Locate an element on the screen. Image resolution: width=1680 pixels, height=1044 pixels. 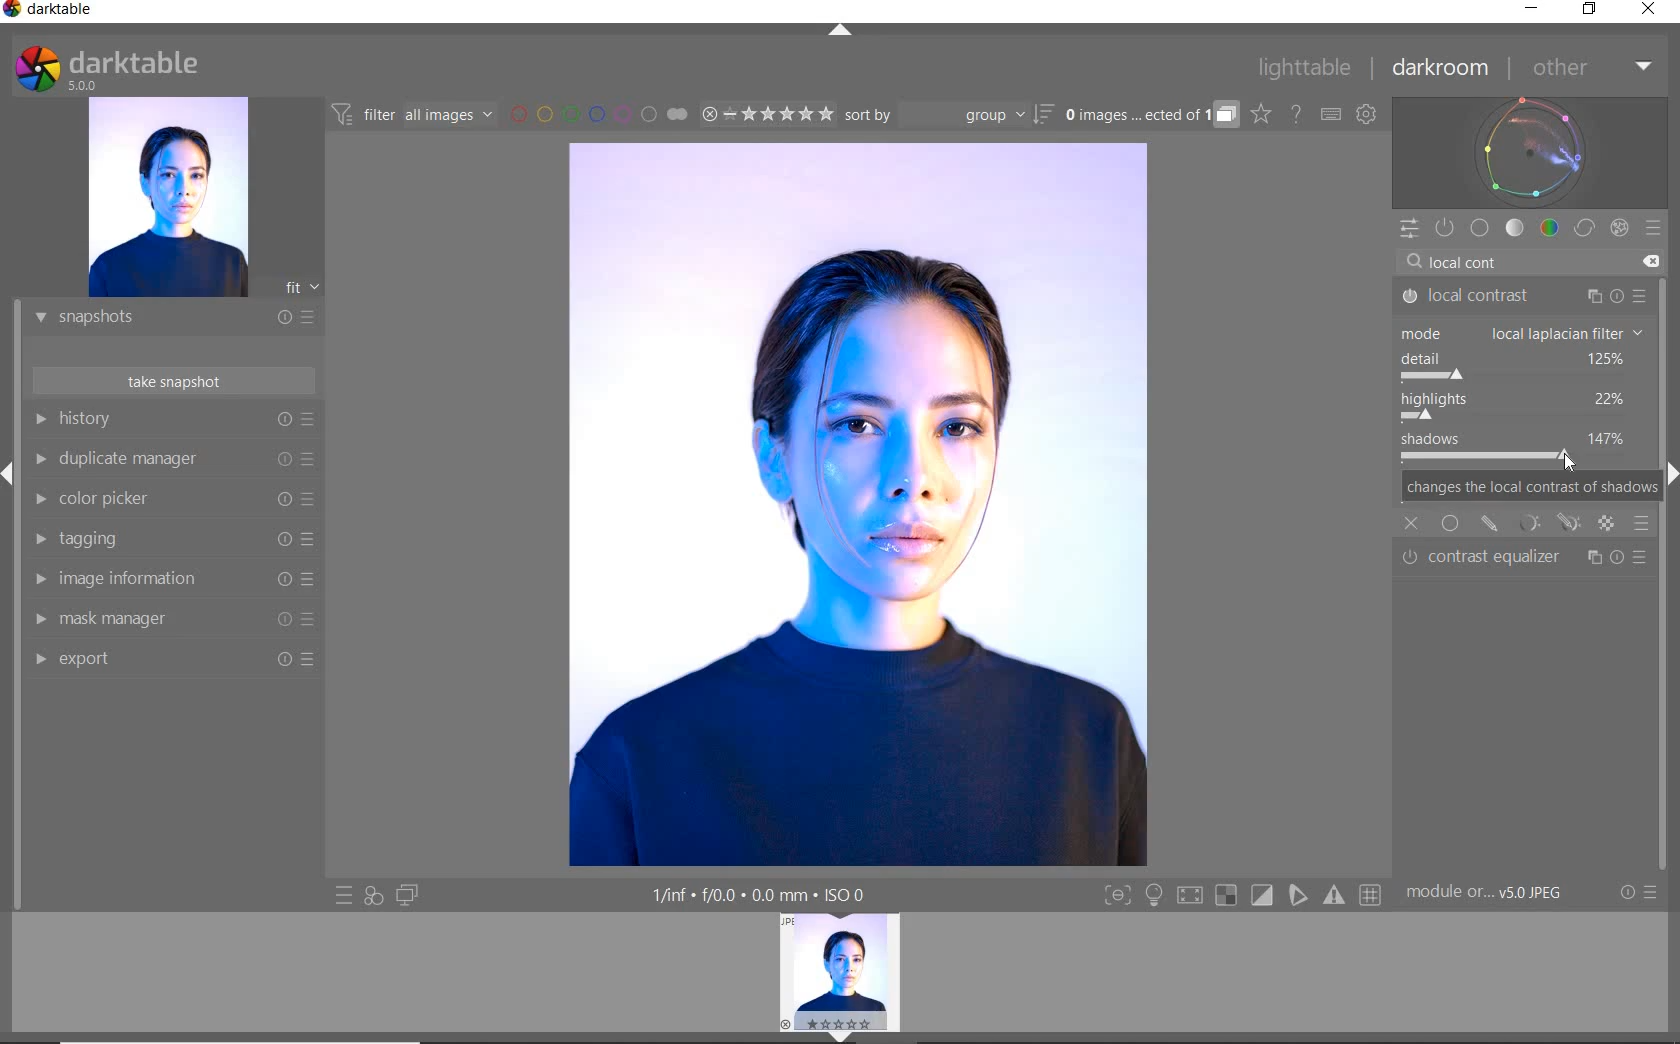
Search is located at coordinates (1414, 262).